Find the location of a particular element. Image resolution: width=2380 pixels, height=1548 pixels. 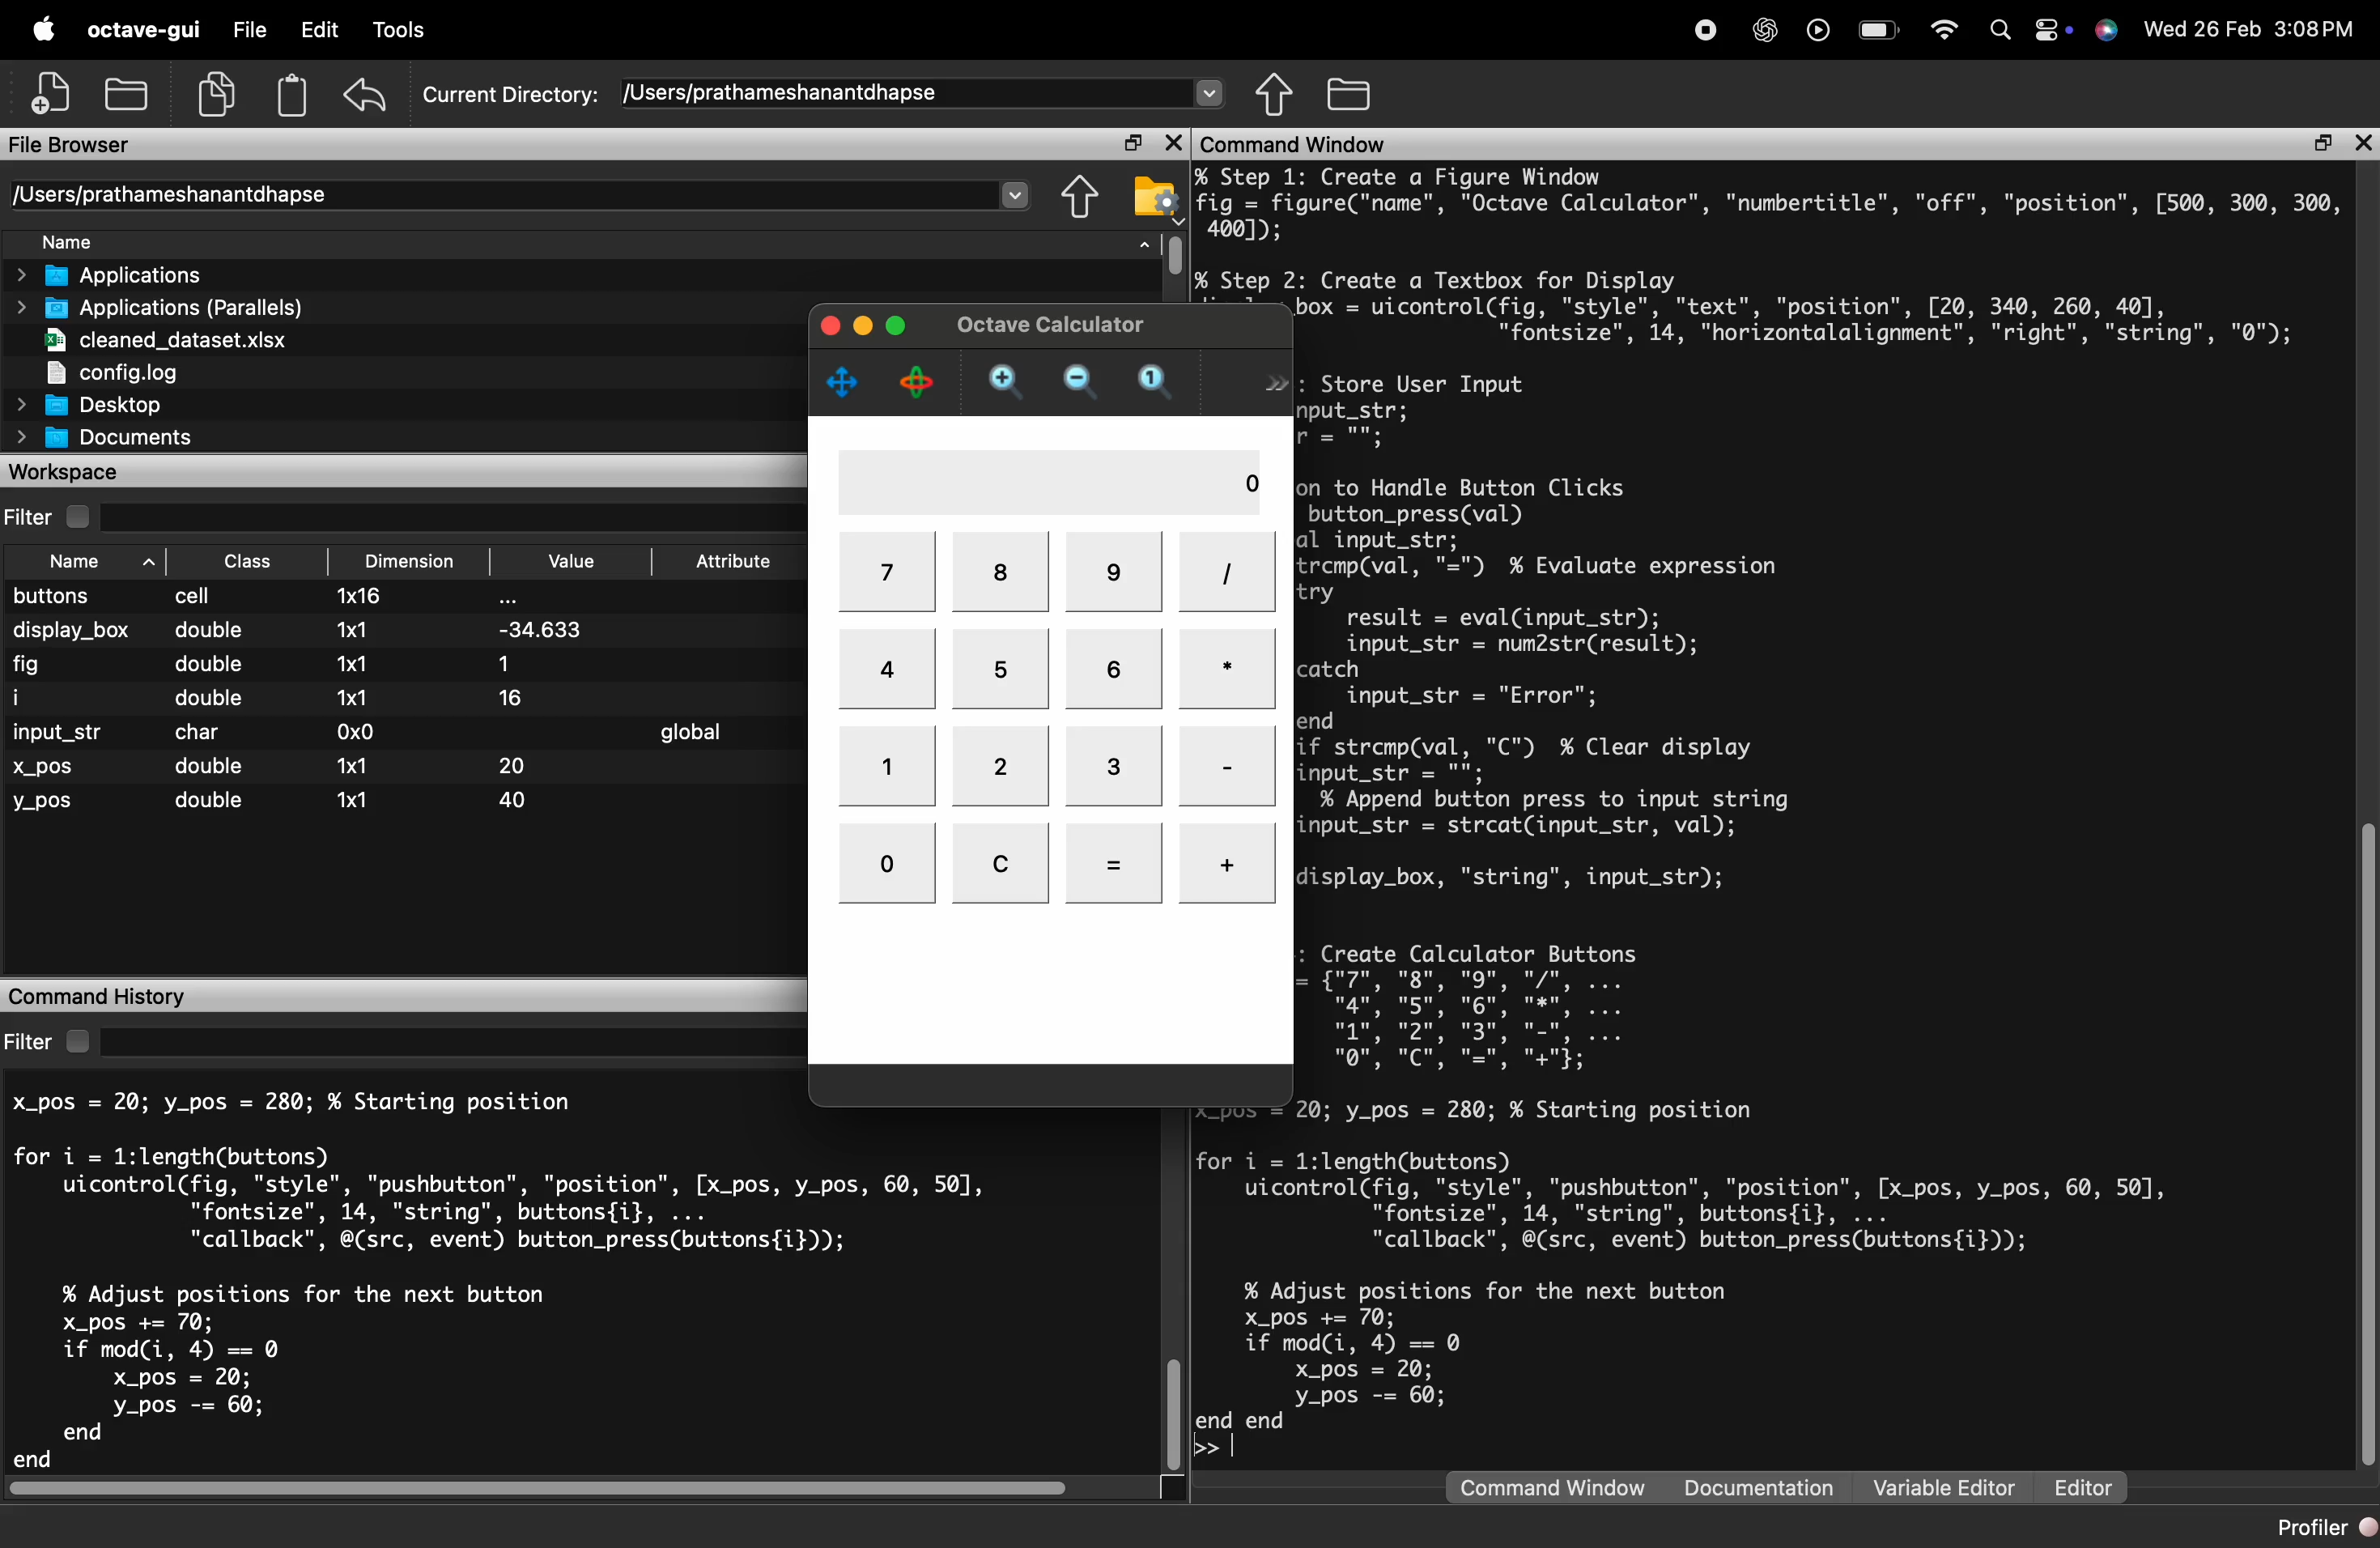

Editor is located at coordinates (2089, 1485).